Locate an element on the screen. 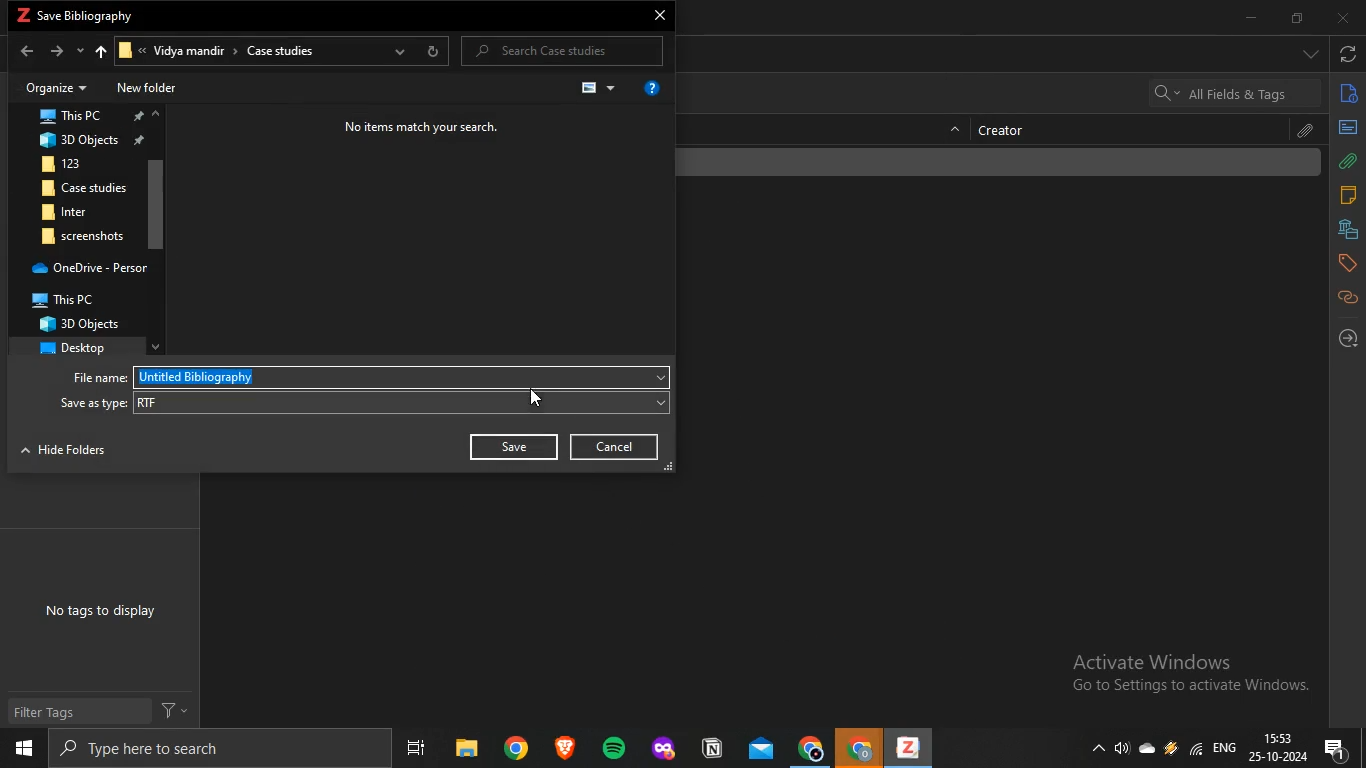  3D Objects is located at coordinates (113, 142).